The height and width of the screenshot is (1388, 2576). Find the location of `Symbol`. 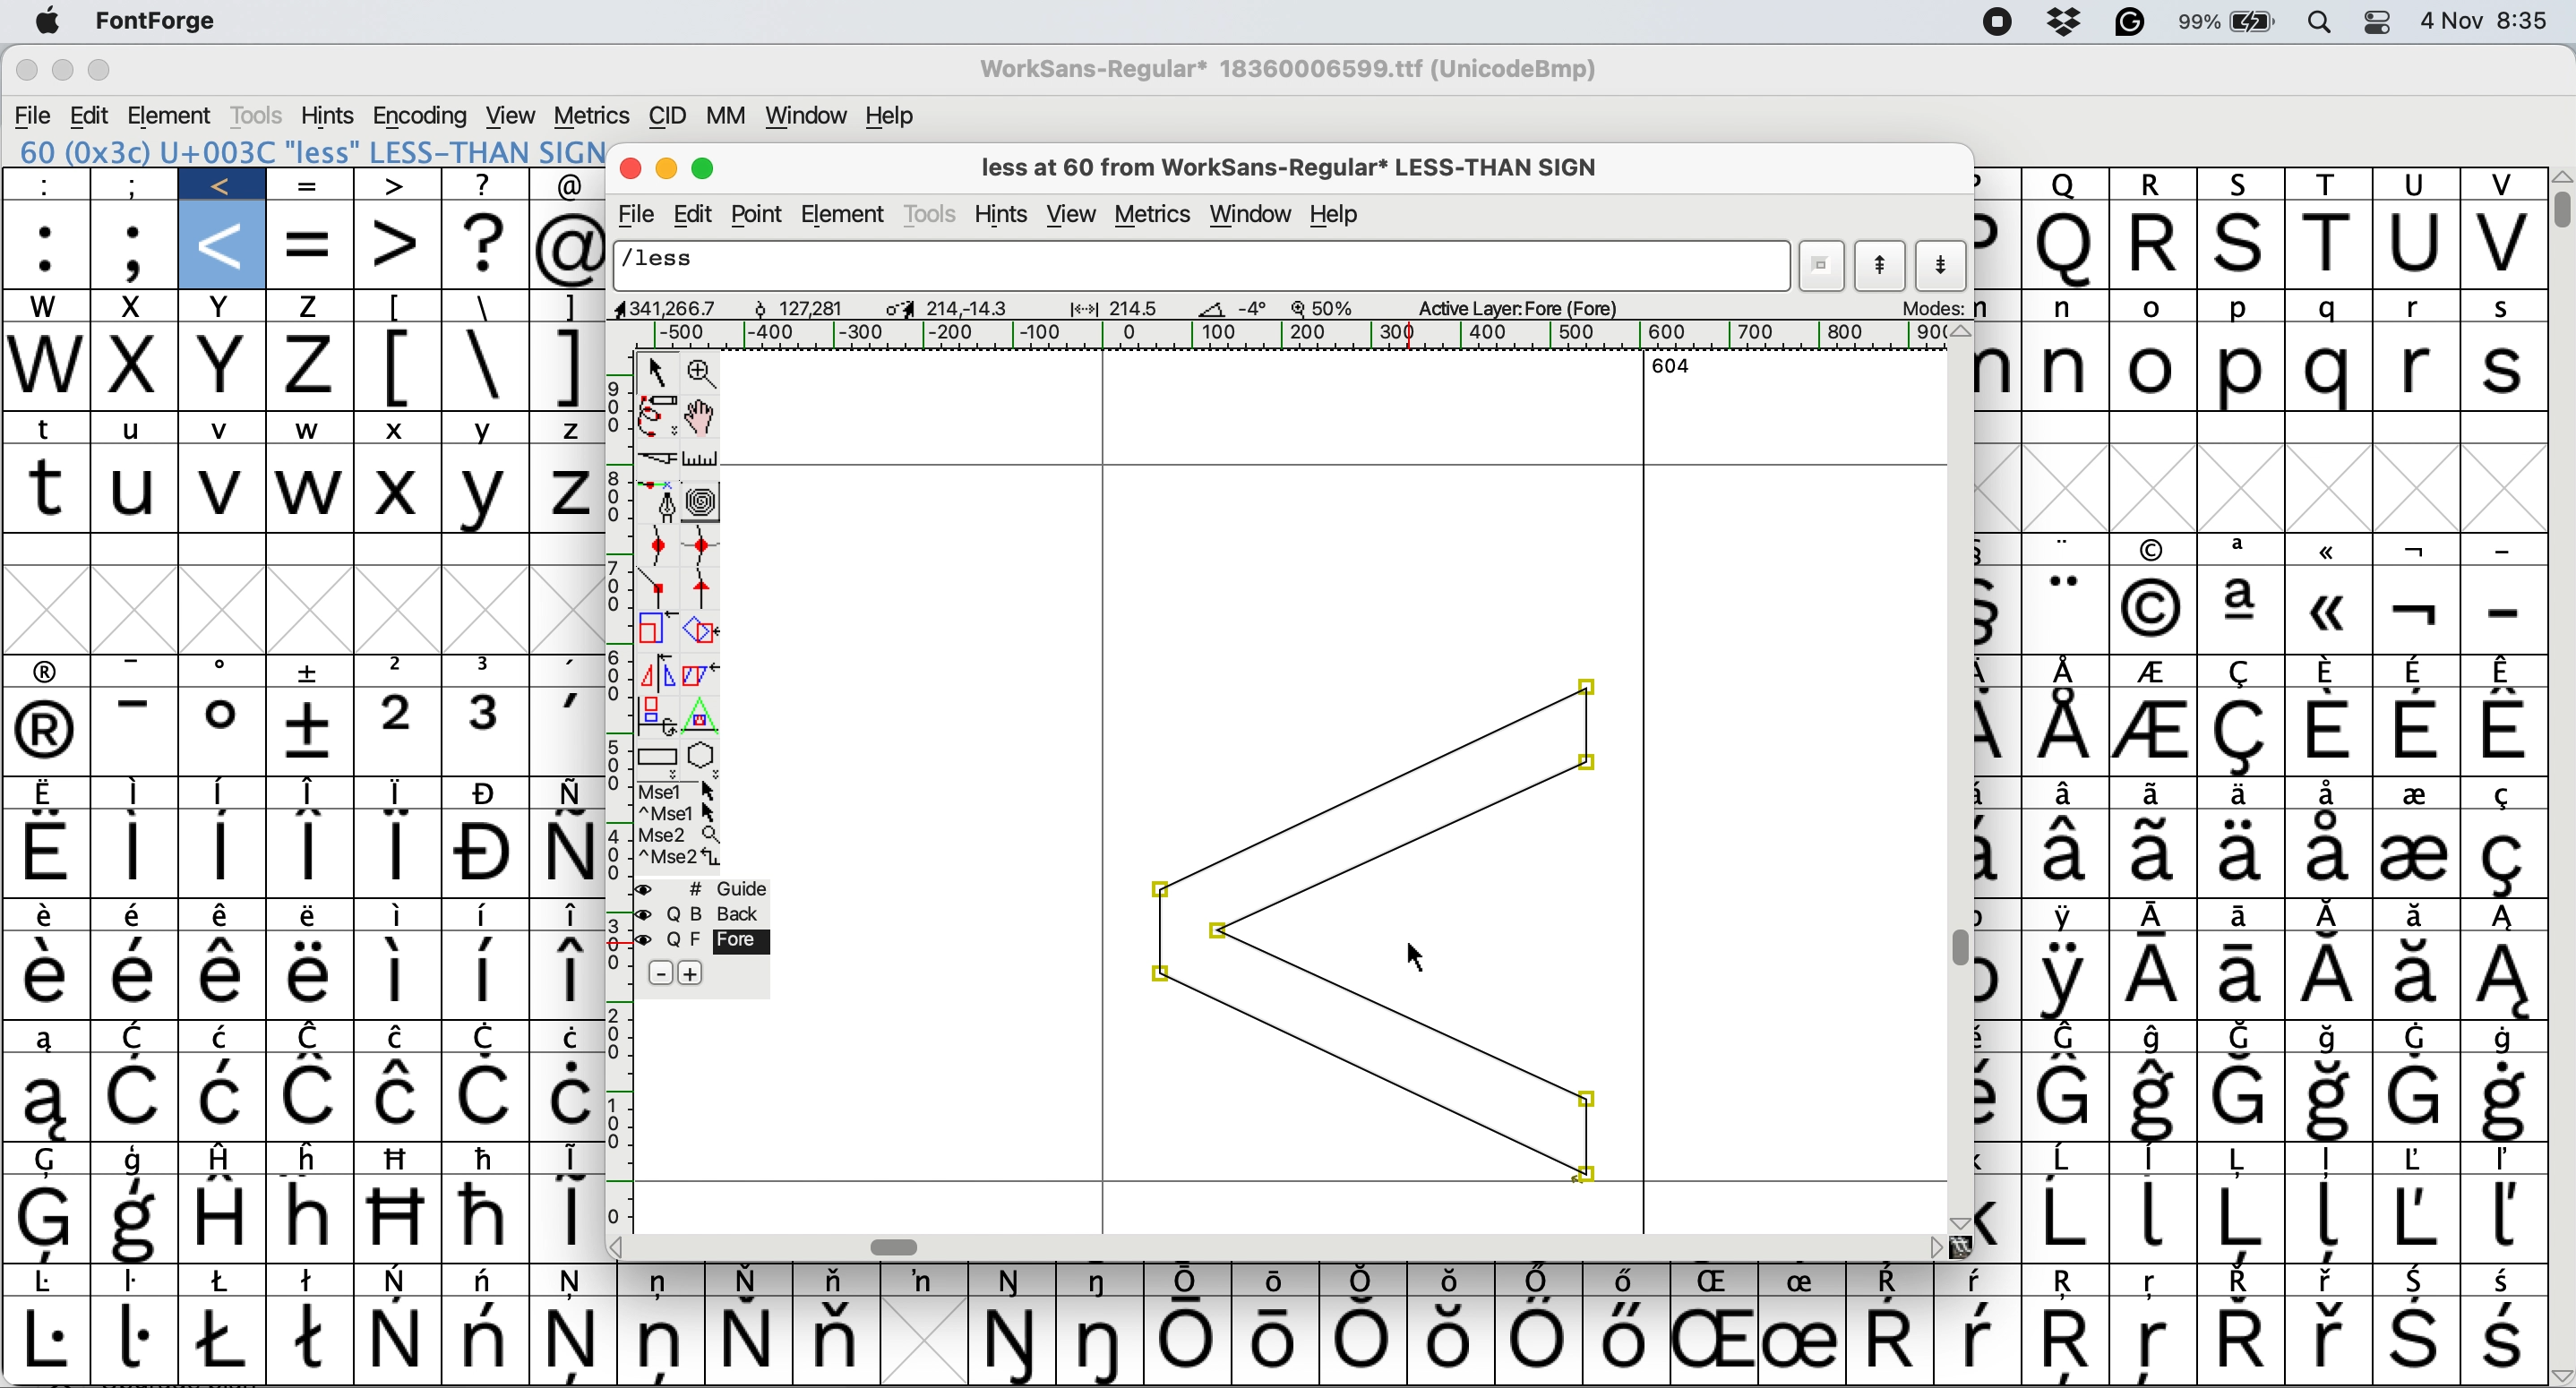

Symbol is located at coordinates (926, 1280).